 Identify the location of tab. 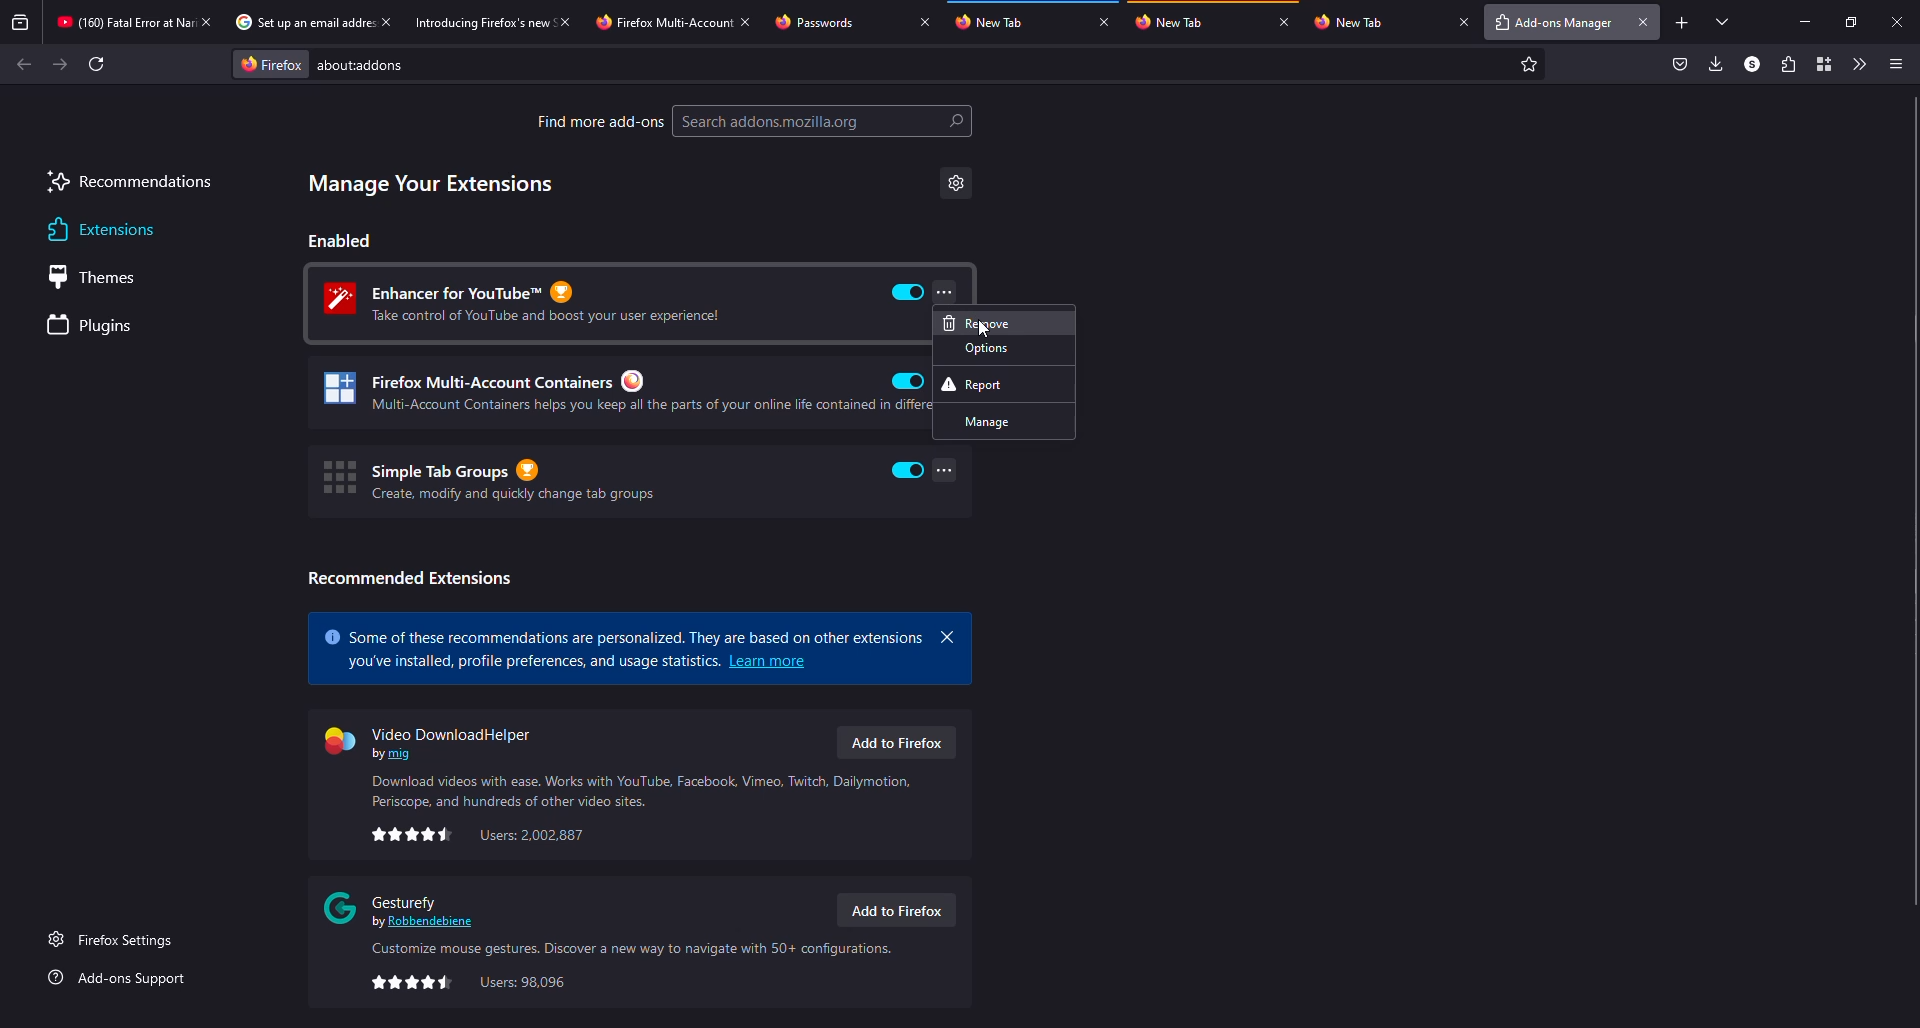
(300, 21).